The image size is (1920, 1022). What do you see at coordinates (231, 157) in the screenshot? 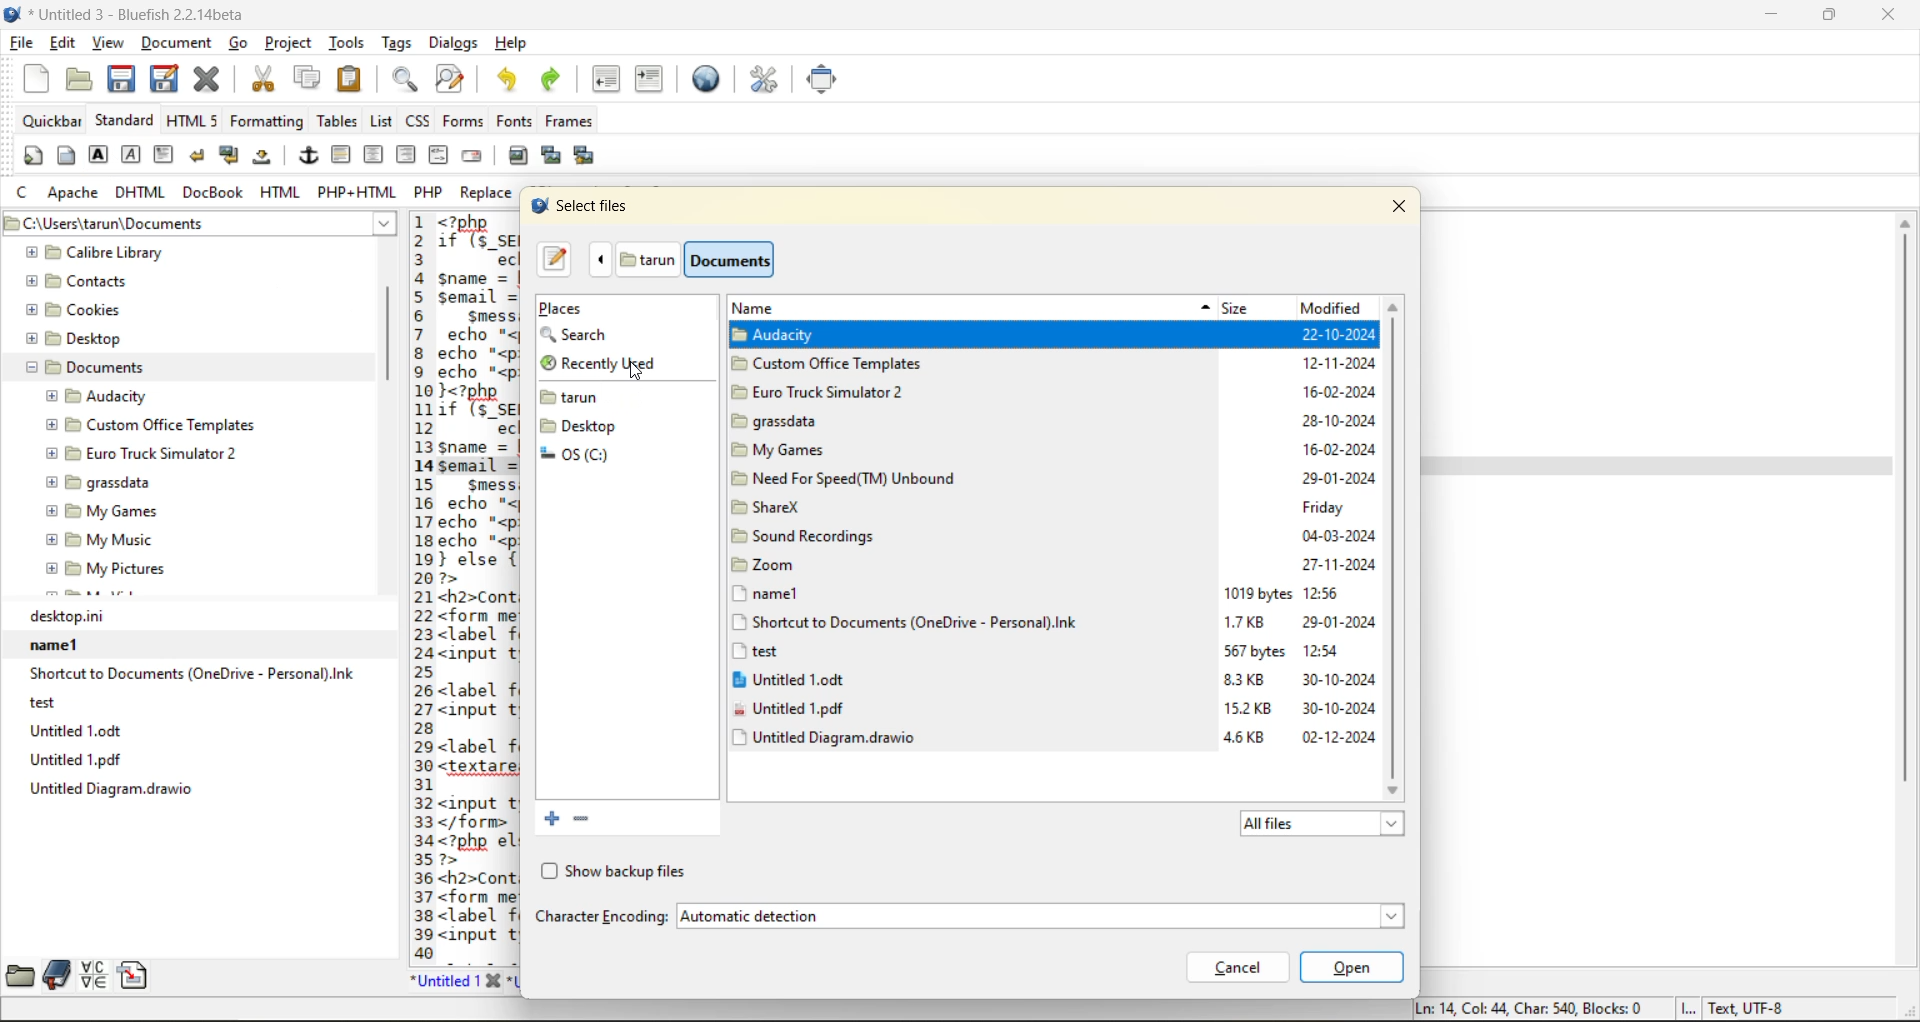
I see `break and clear` at bounding box center [231, 157].